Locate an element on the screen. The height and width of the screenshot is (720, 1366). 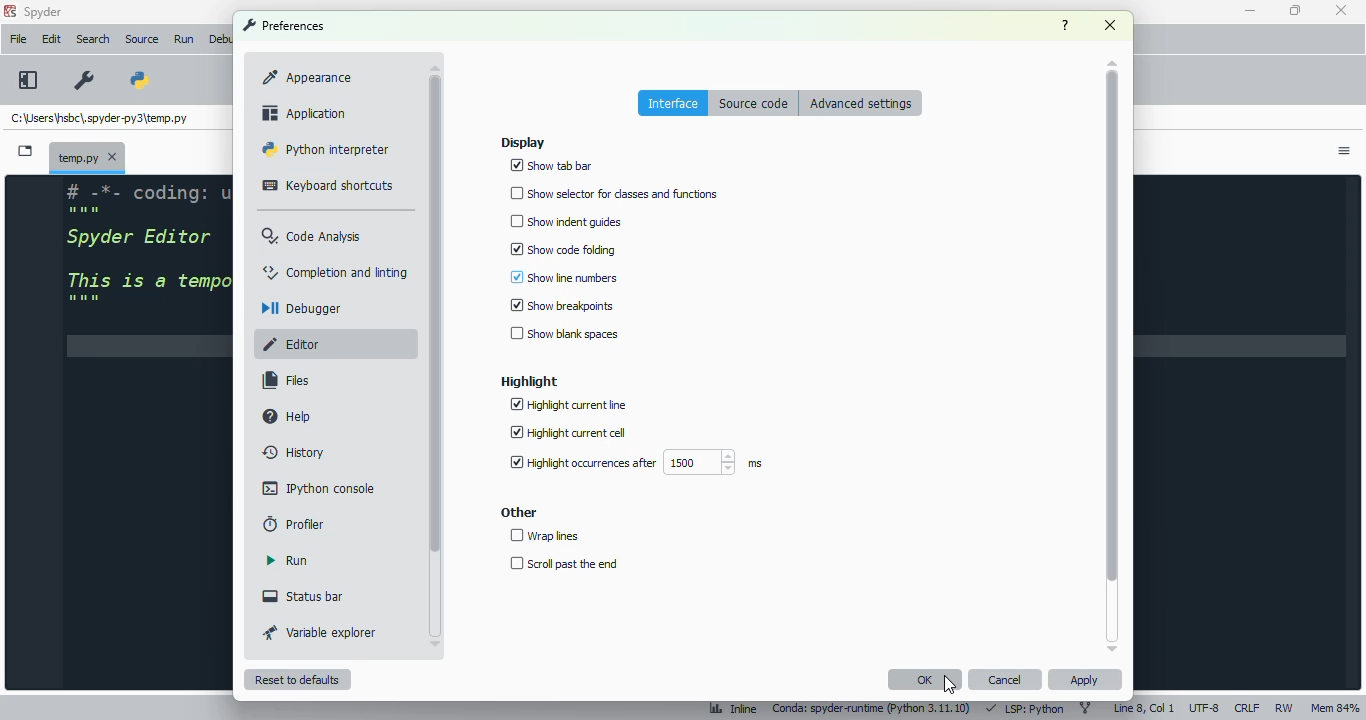
LSP: python is located at coordinates (1026, 708).